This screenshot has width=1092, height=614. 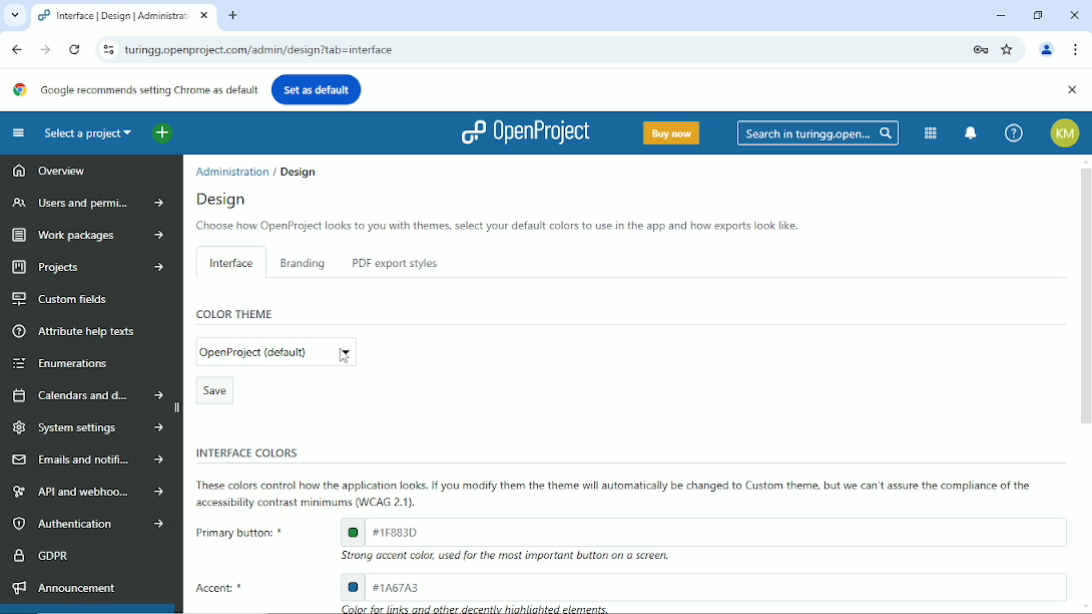 What do you see at coordinates (538, 50) in the screenshot?
I see `turingg.openproject.com/admin/design’tab = interface` at bounding box center [538, 50].